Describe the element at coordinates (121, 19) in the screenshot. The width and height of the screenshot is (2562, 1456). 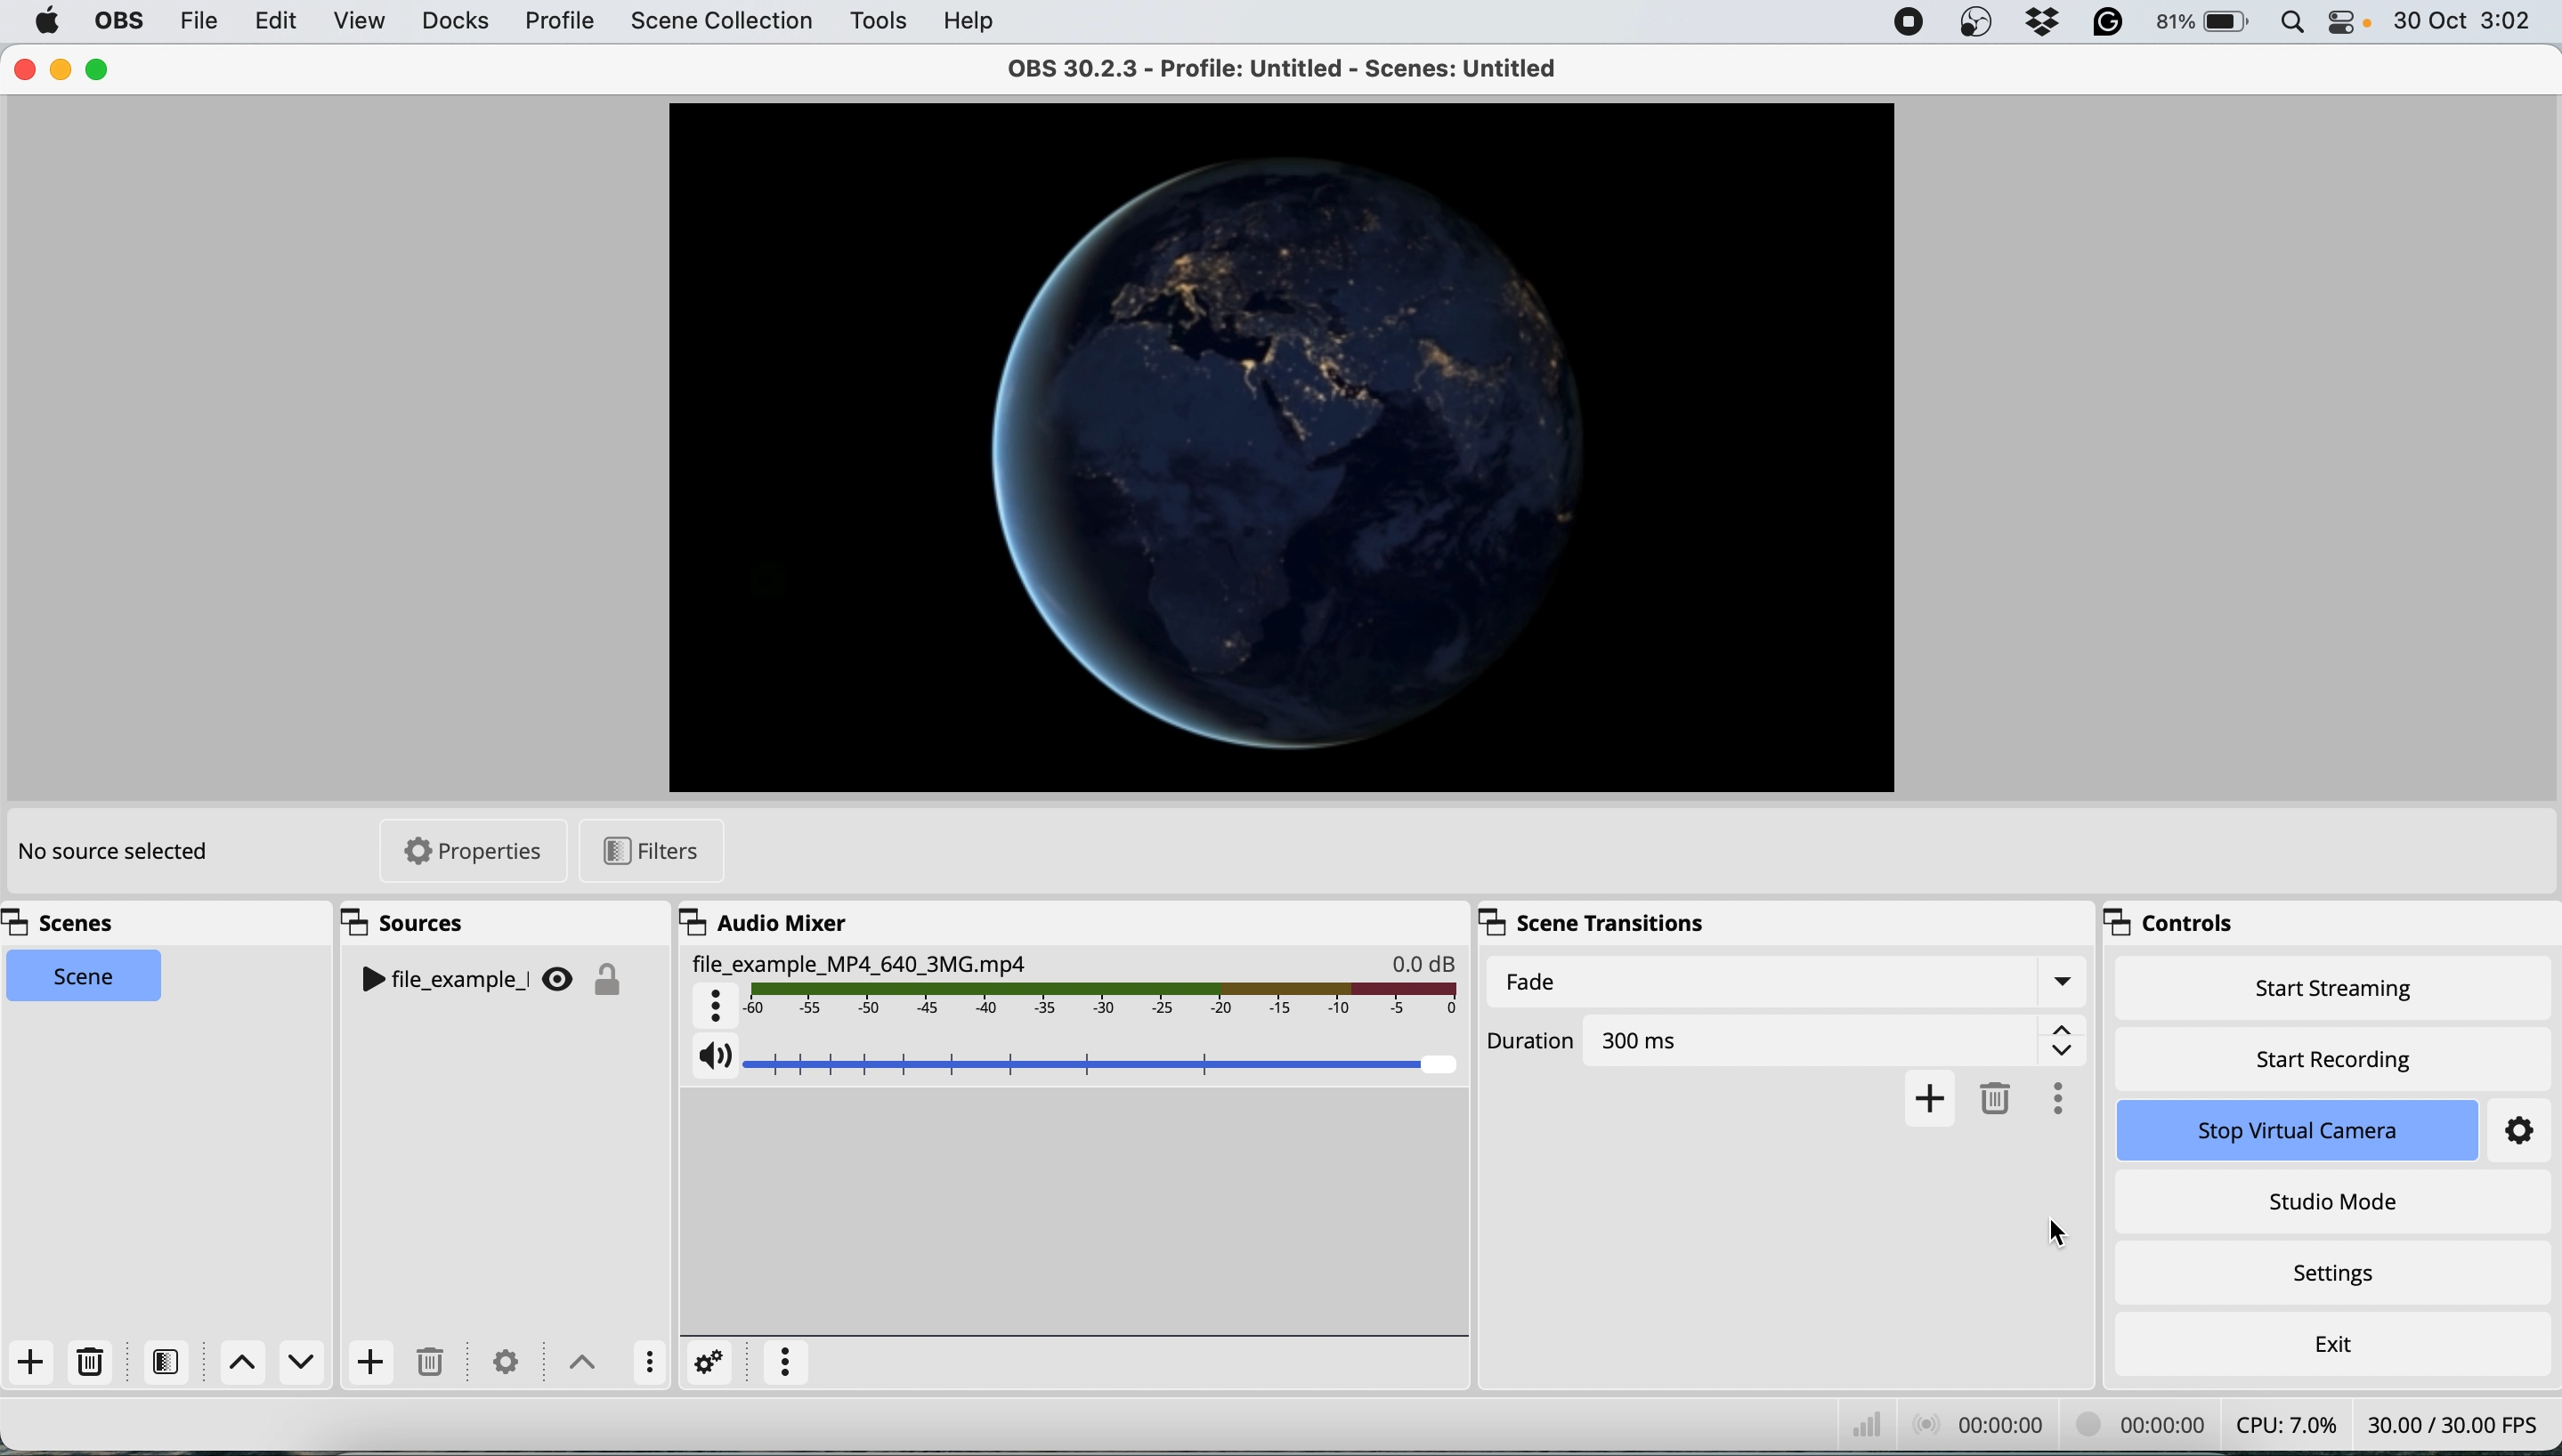
I see `obs` at that location.